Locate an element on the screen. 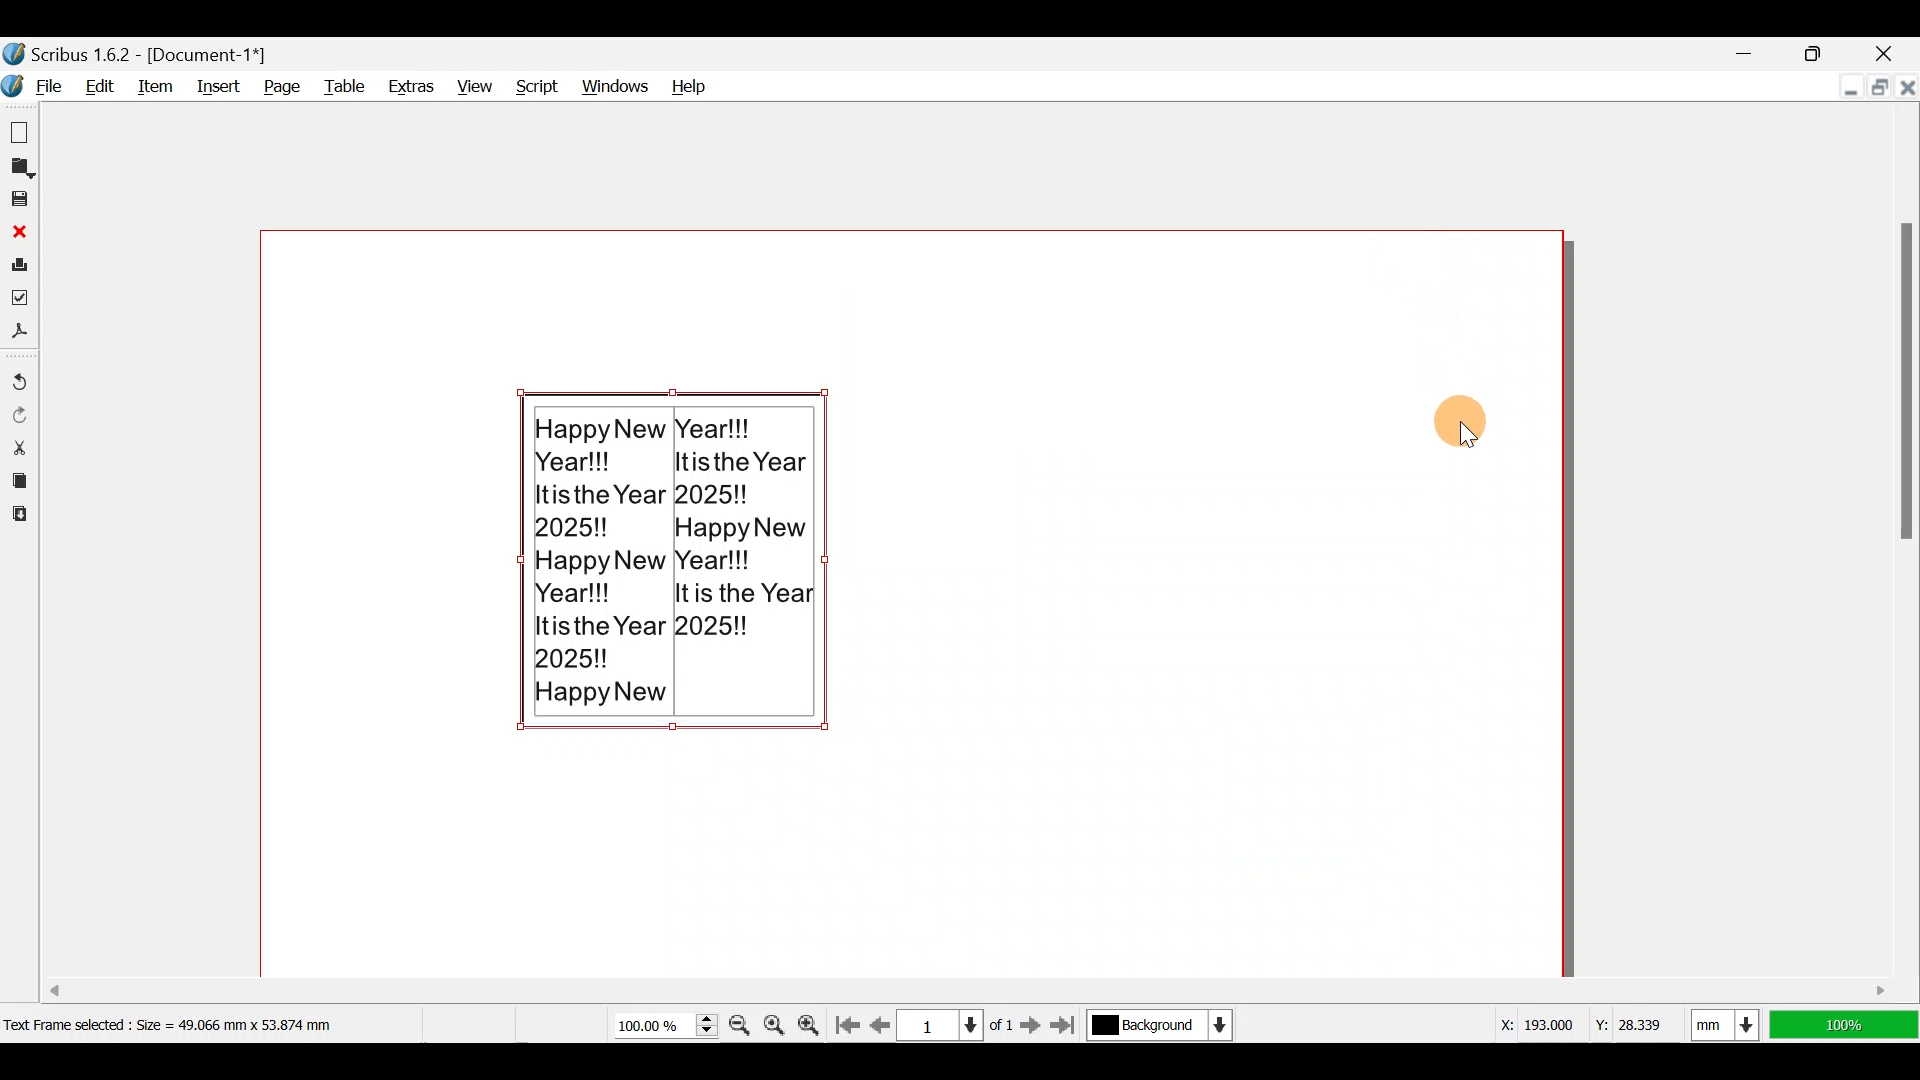  Go to first page is located at coordinates (851, 1021).